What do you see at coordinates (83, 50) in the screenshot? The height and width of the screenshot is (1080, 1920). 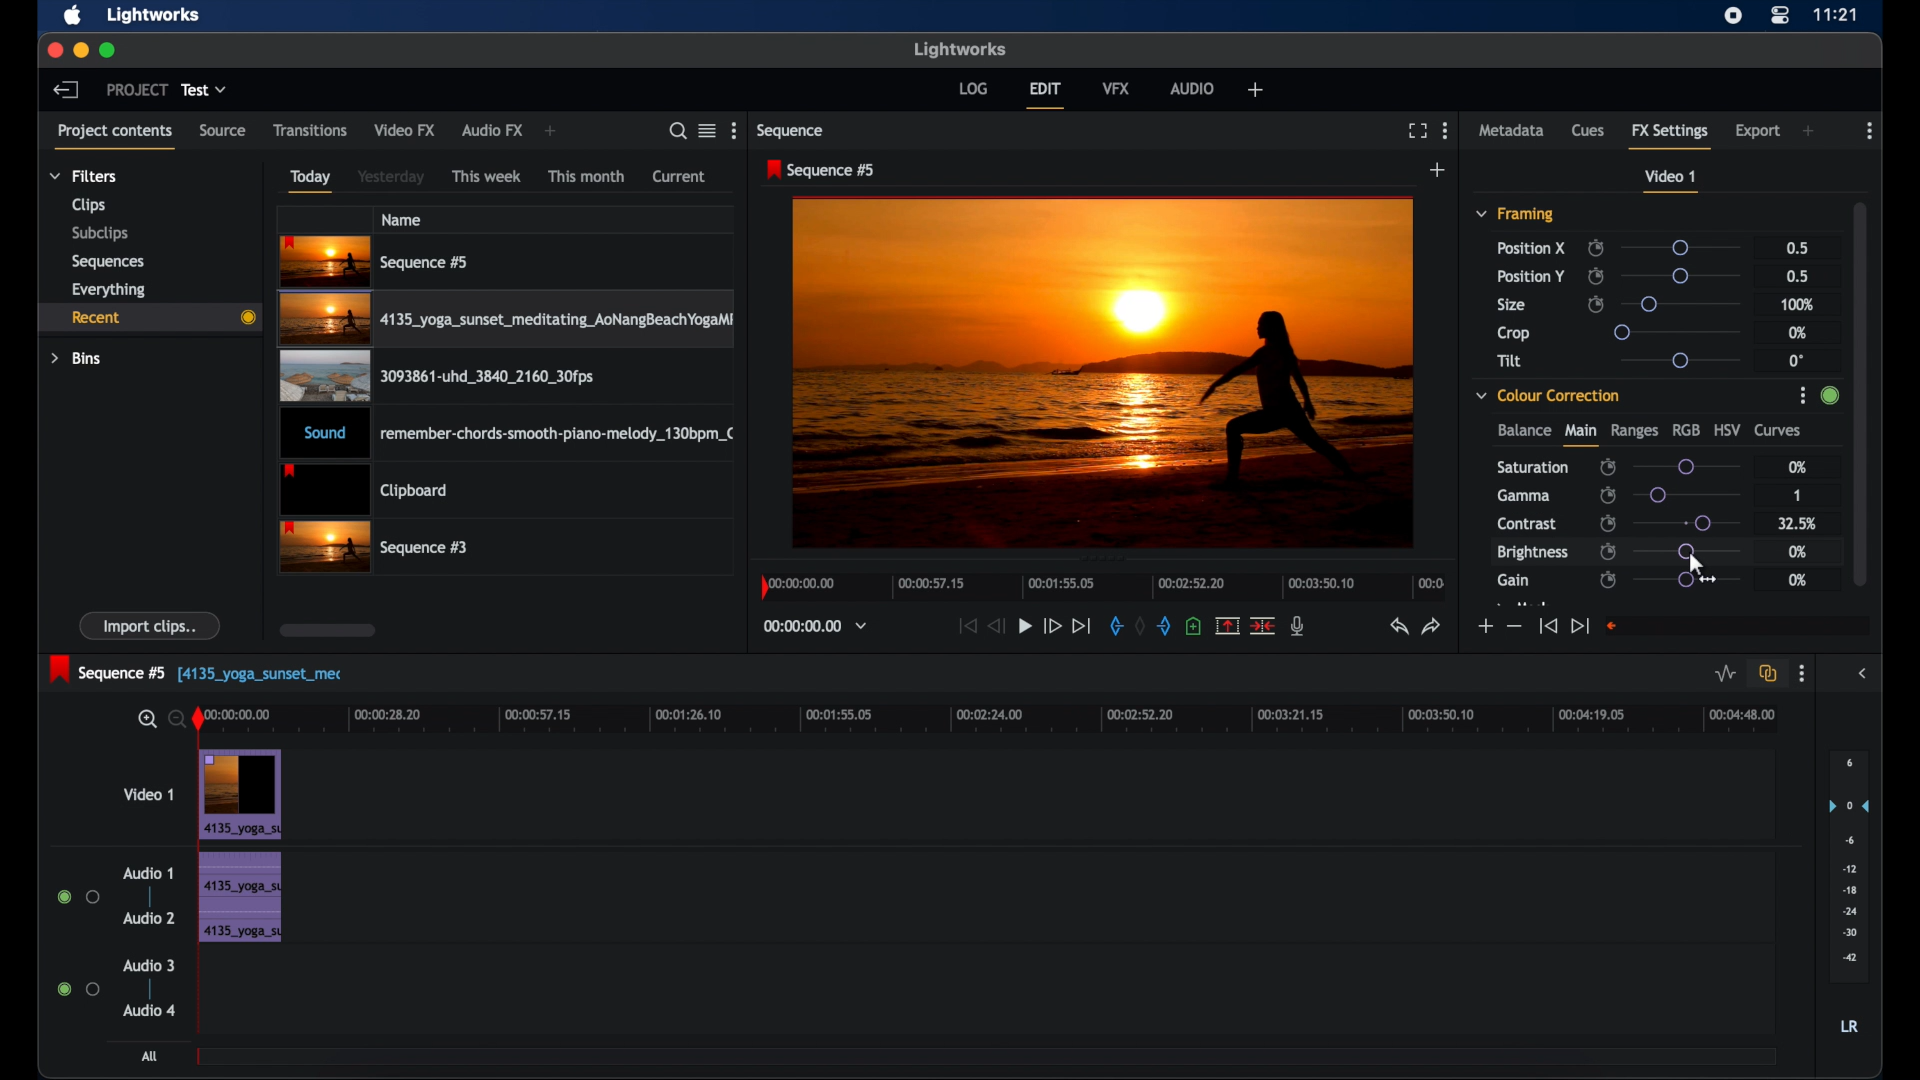 I see `minimize` at bounding box center [83, 50].